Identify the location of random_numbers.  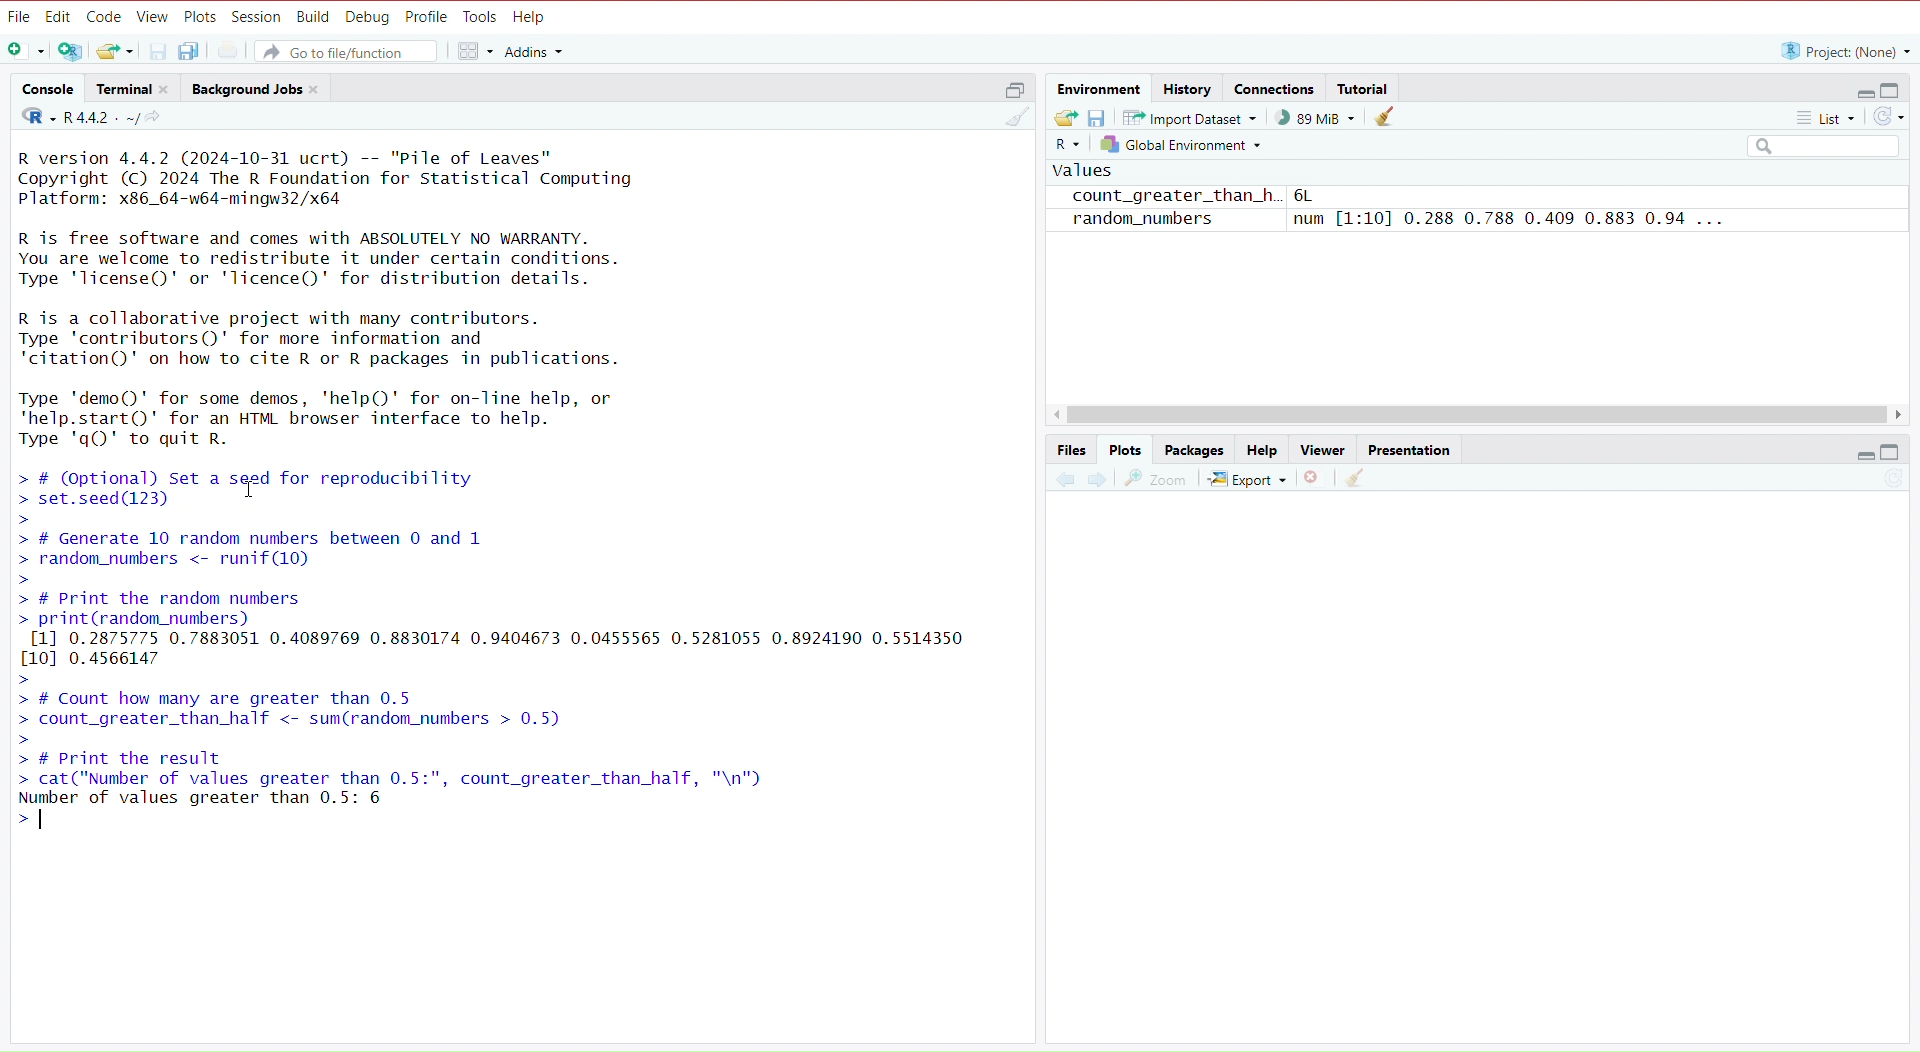
(1144, 219).